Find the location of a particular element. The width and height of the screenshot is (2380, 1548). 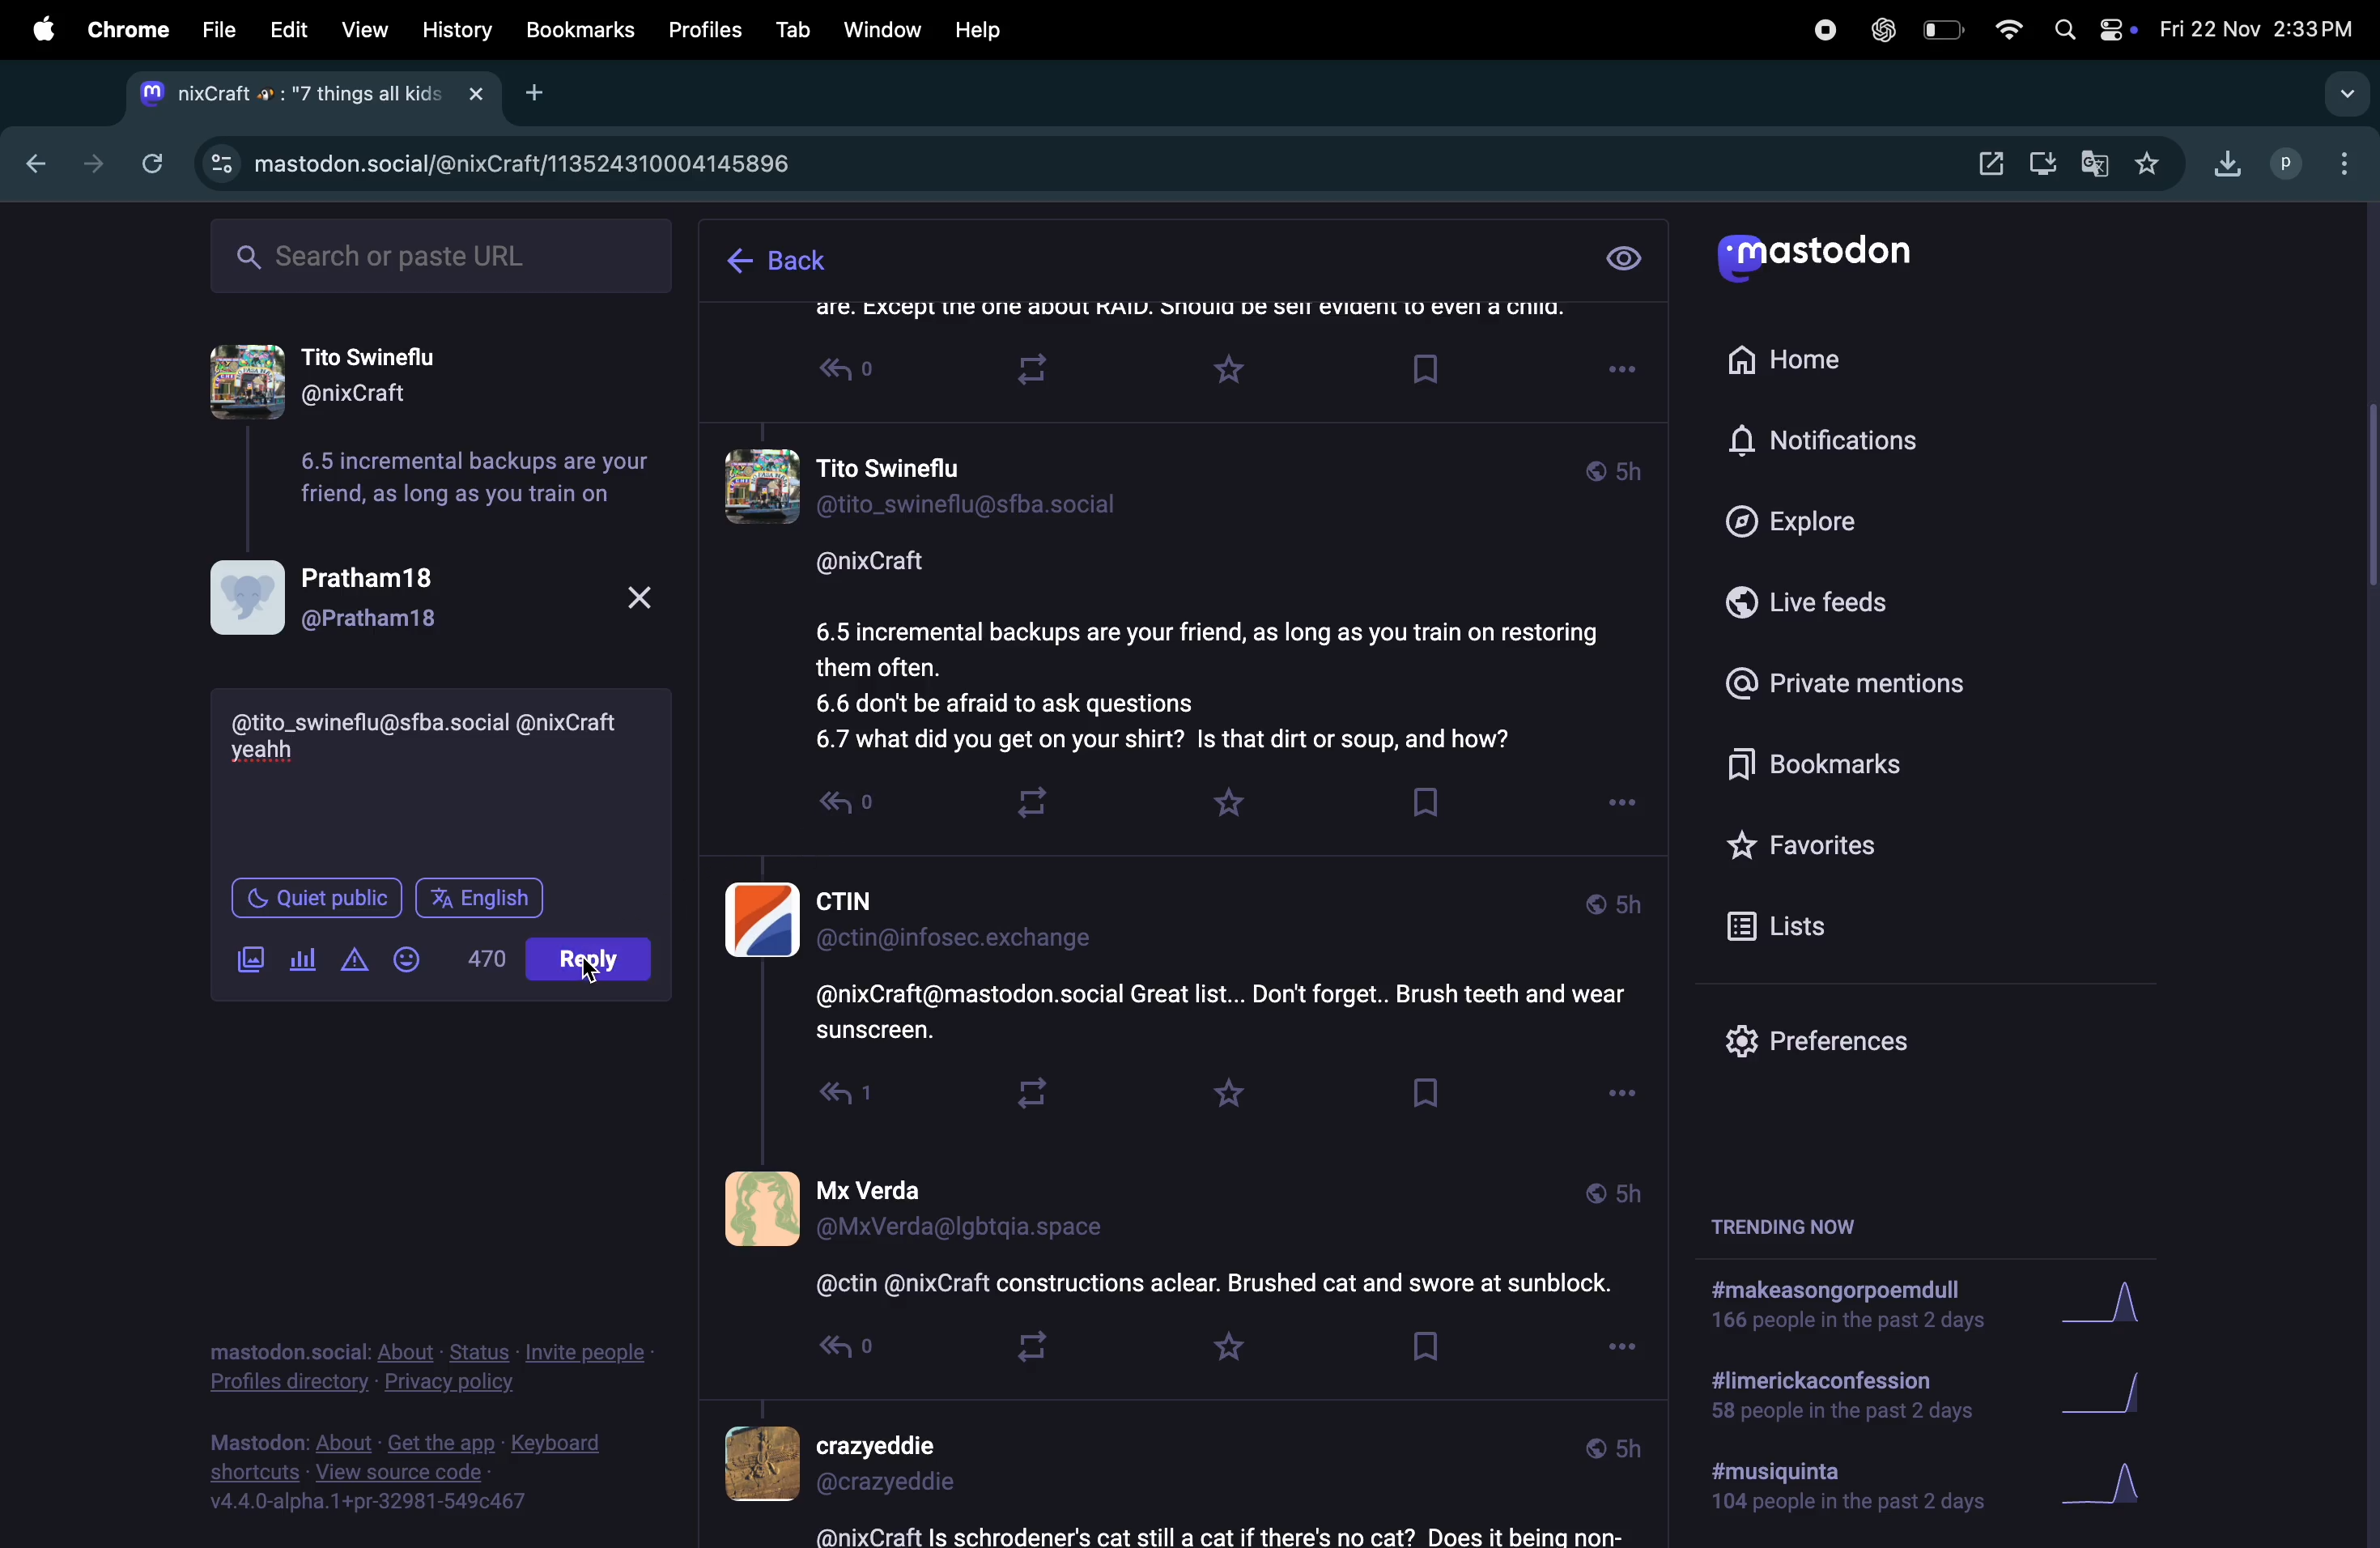

notifications is located at coordinates (1832, 443).